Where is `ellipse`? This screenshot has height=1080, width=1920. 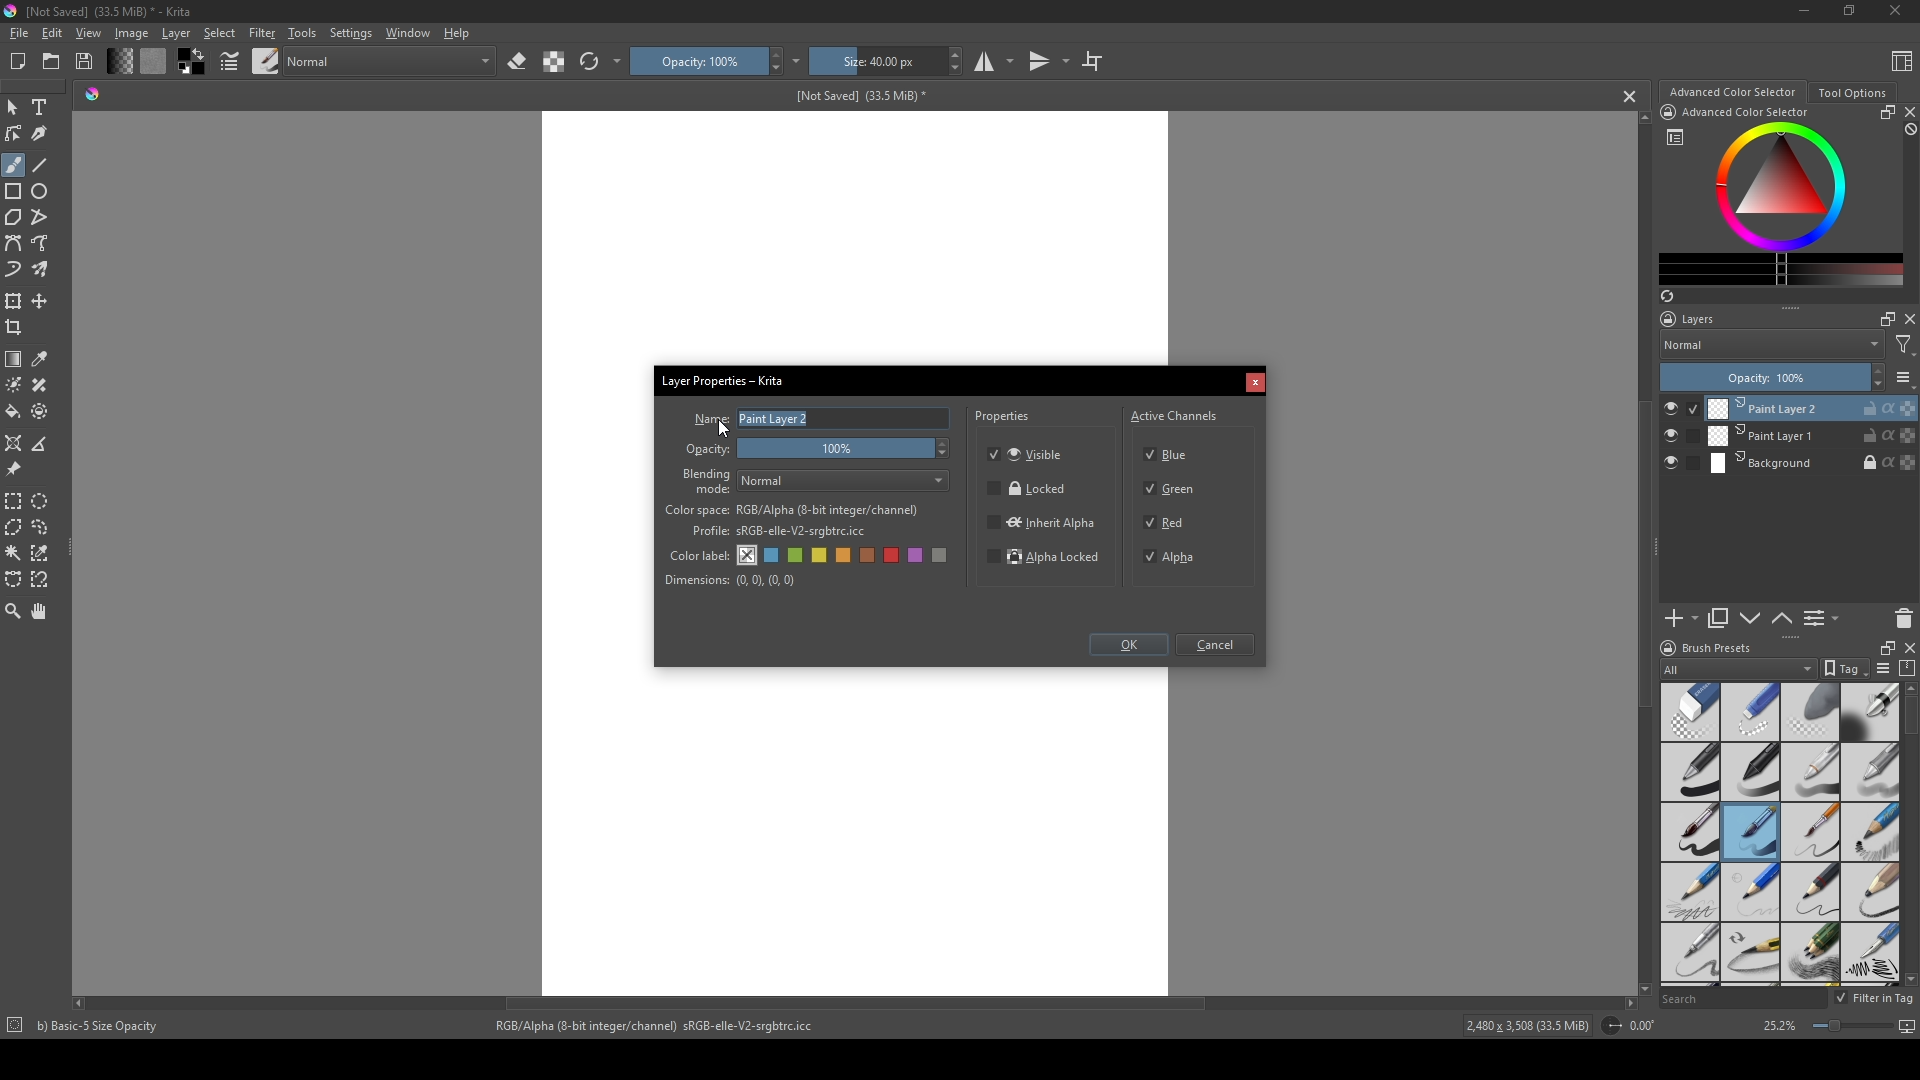
ellipse is located at coordinates (41, 191).